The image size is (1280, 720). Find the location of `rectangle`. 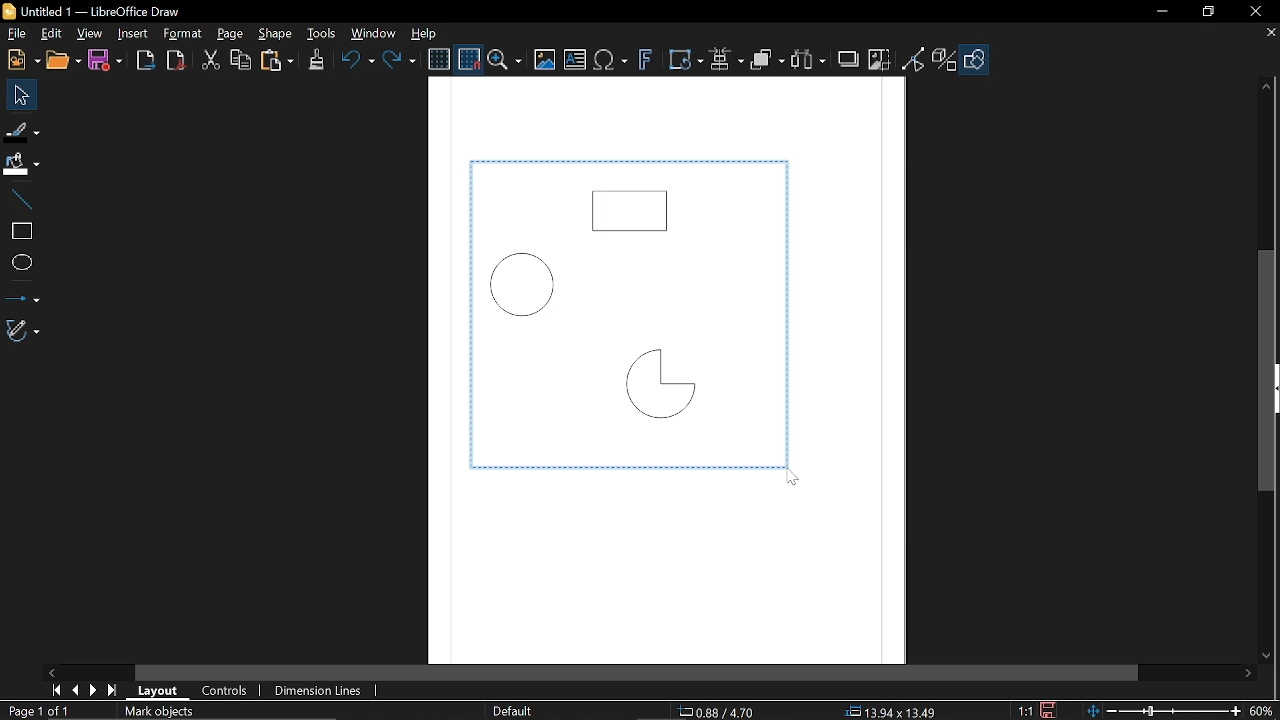

rectangle is located at coordinates (18, 228).